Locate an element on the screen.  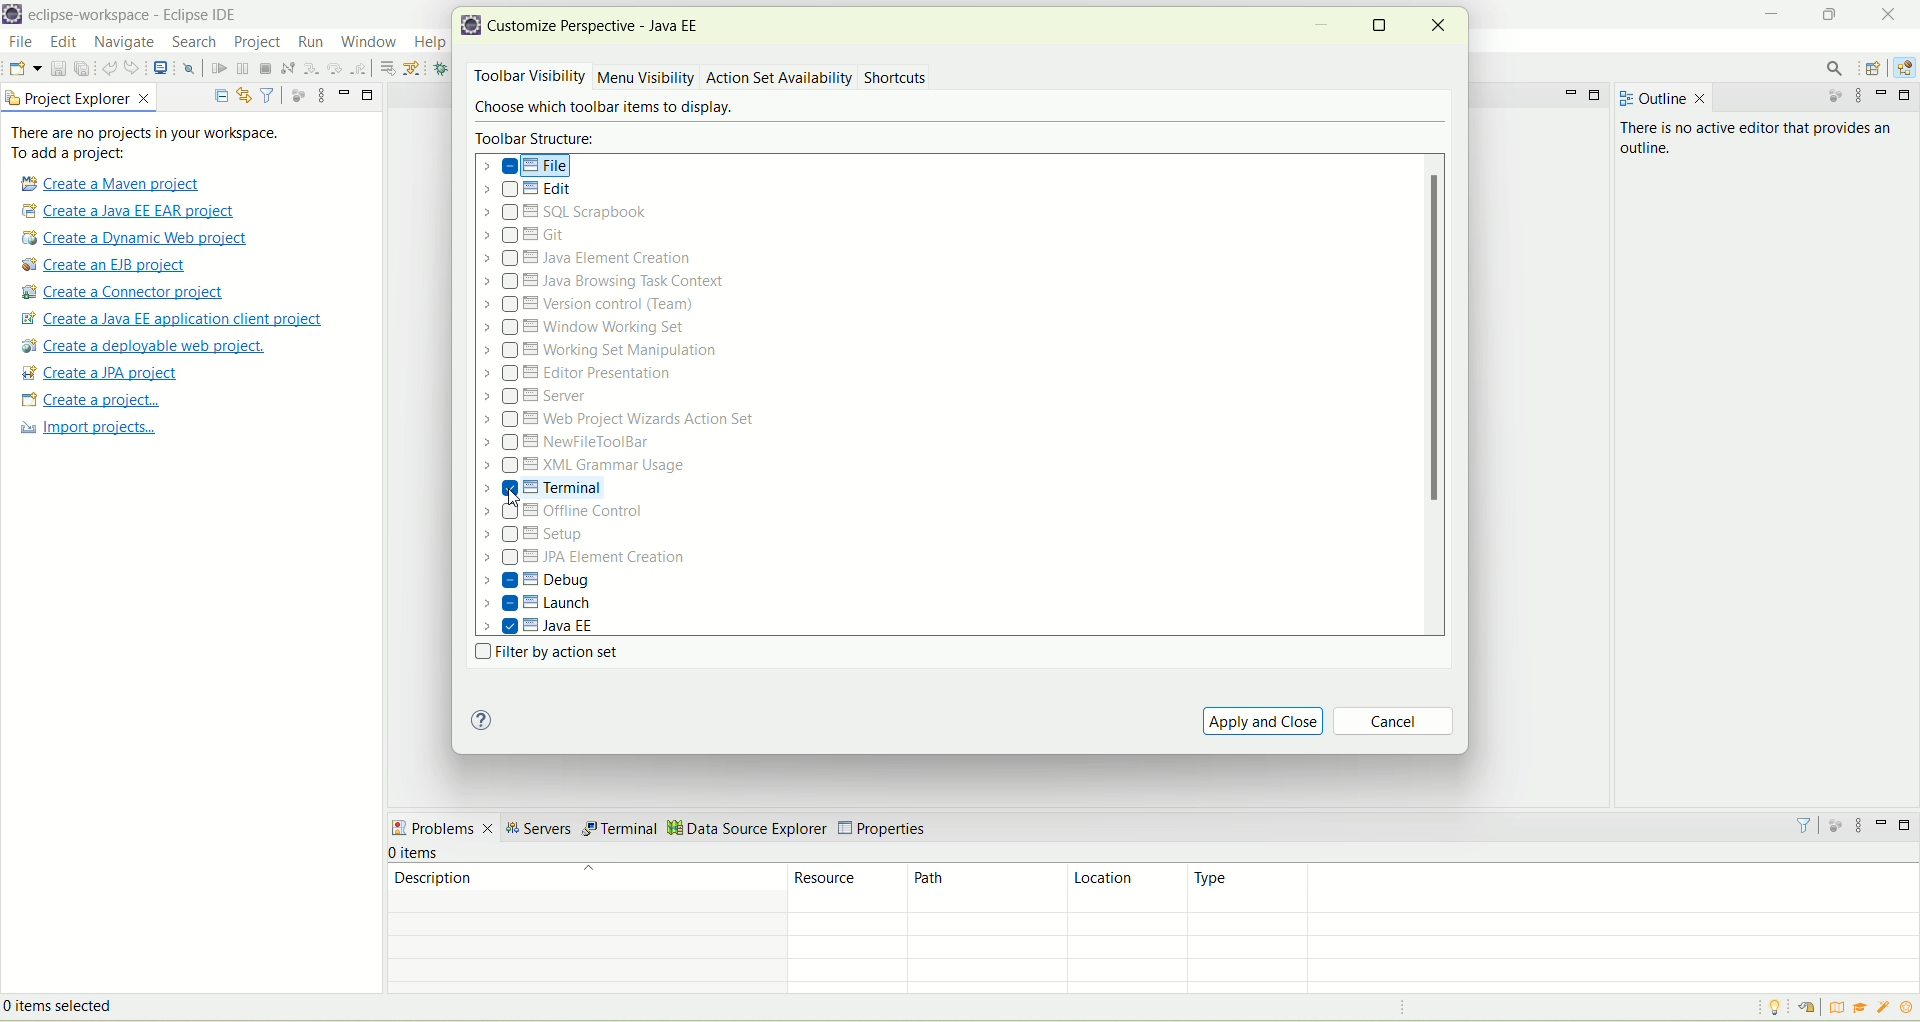
data source explorer is located at coordinates (747, 827).